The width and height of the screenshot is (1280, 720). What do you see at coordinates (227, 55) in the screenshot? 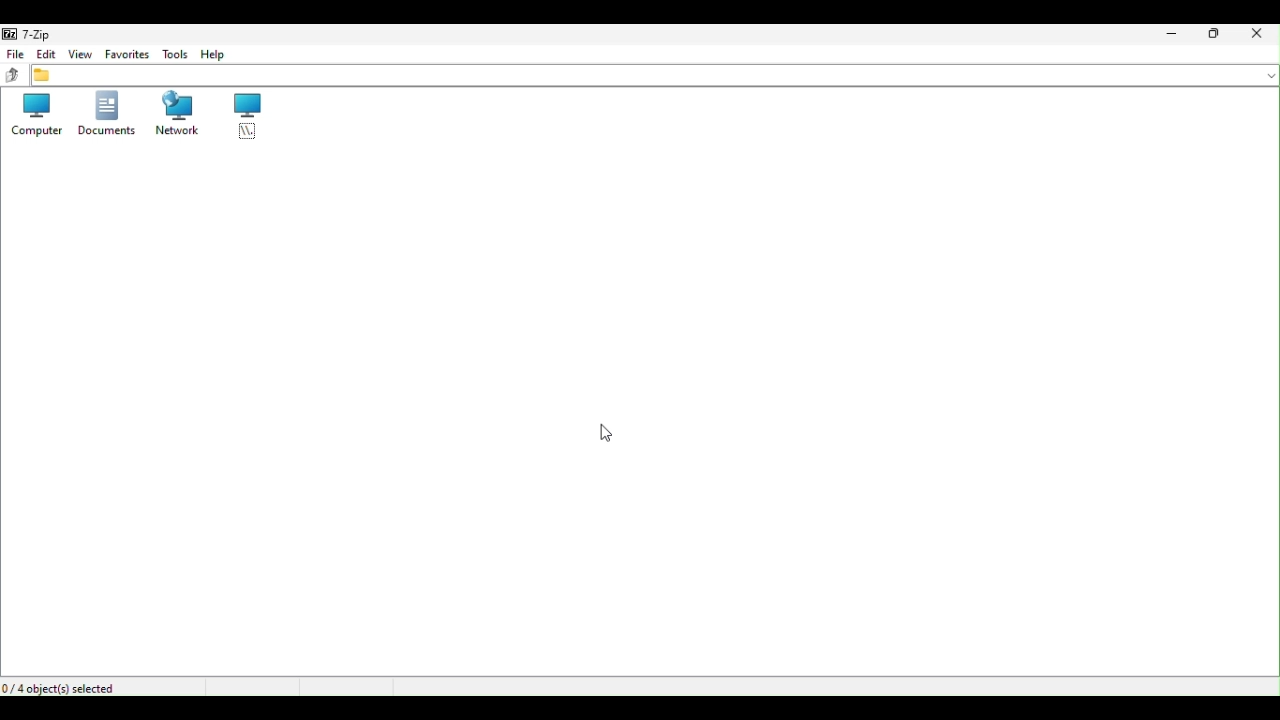
I see `Help` at bounding box center [227, 55].